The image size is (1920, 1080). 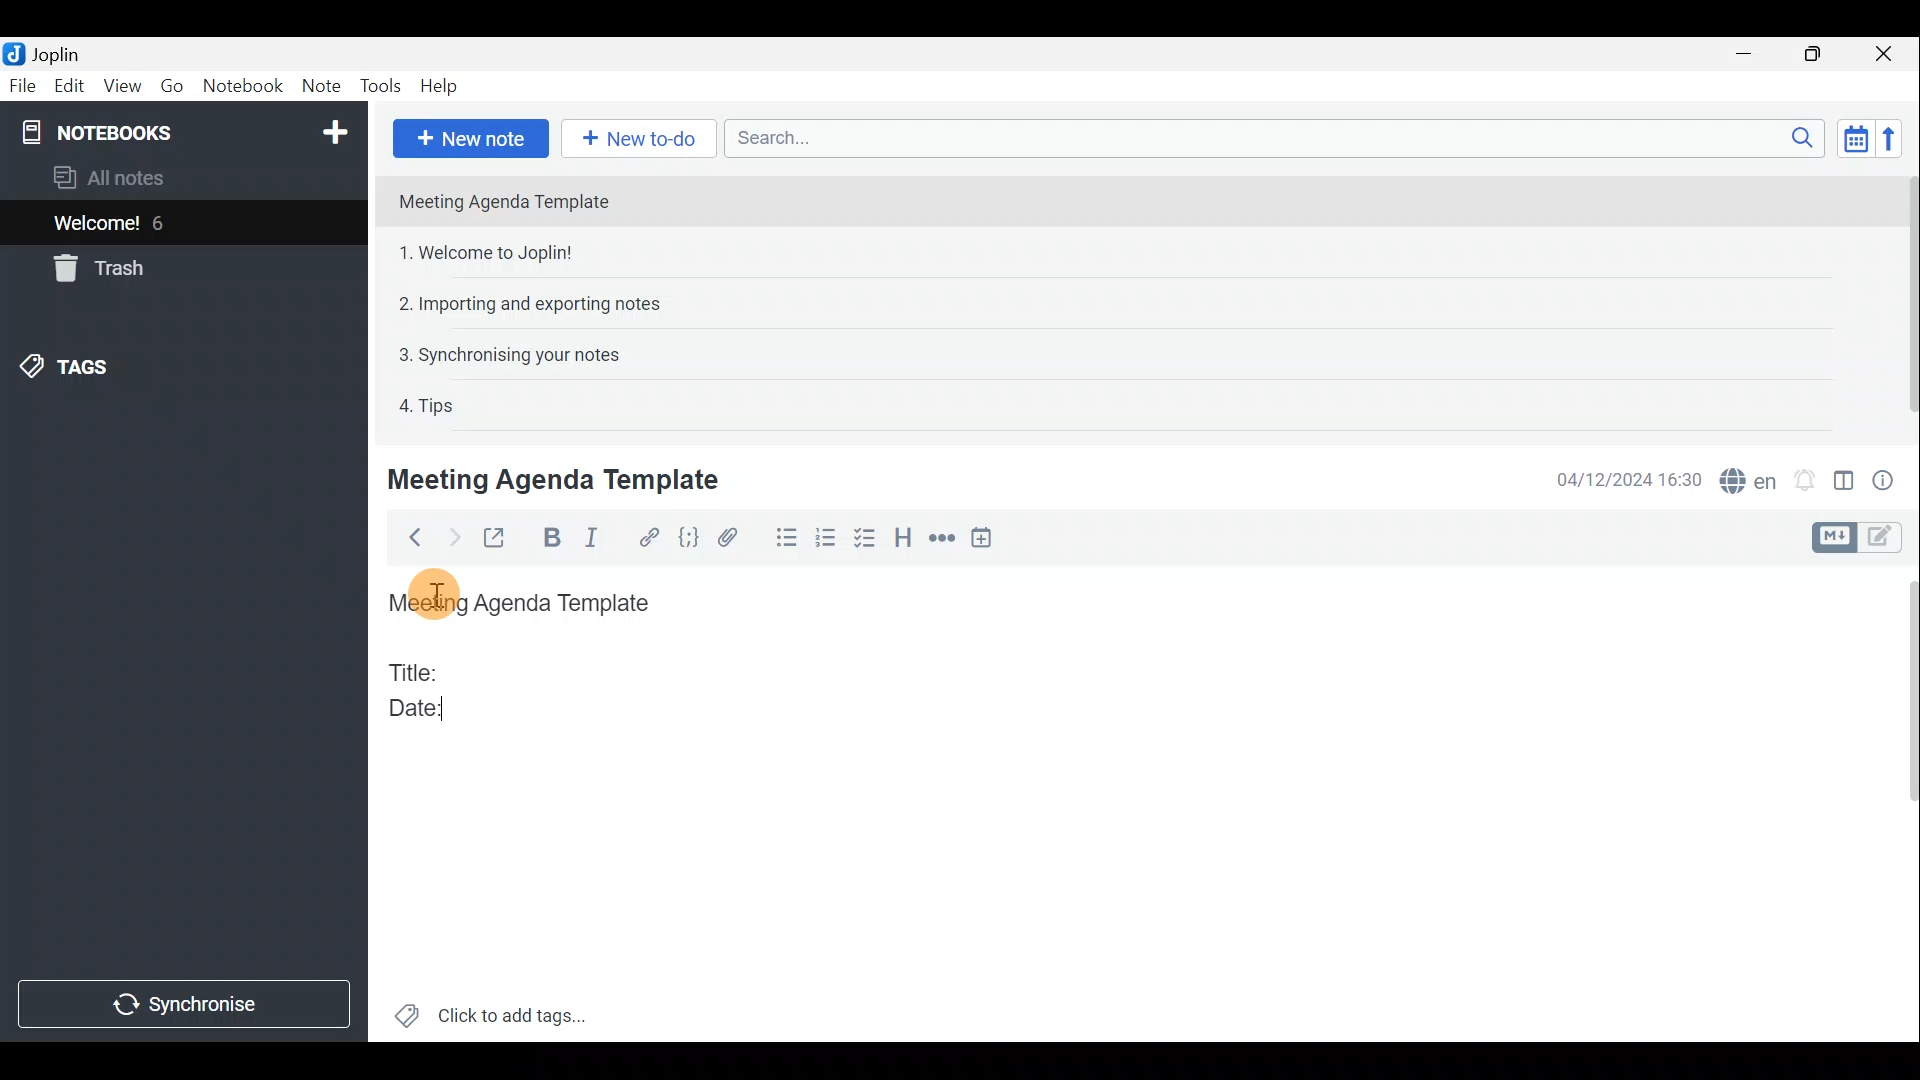 What do you see at coordinates (525, 604) in the screenshot?
I see `Meeting Agenda Template` at bounding box center [525, 604].